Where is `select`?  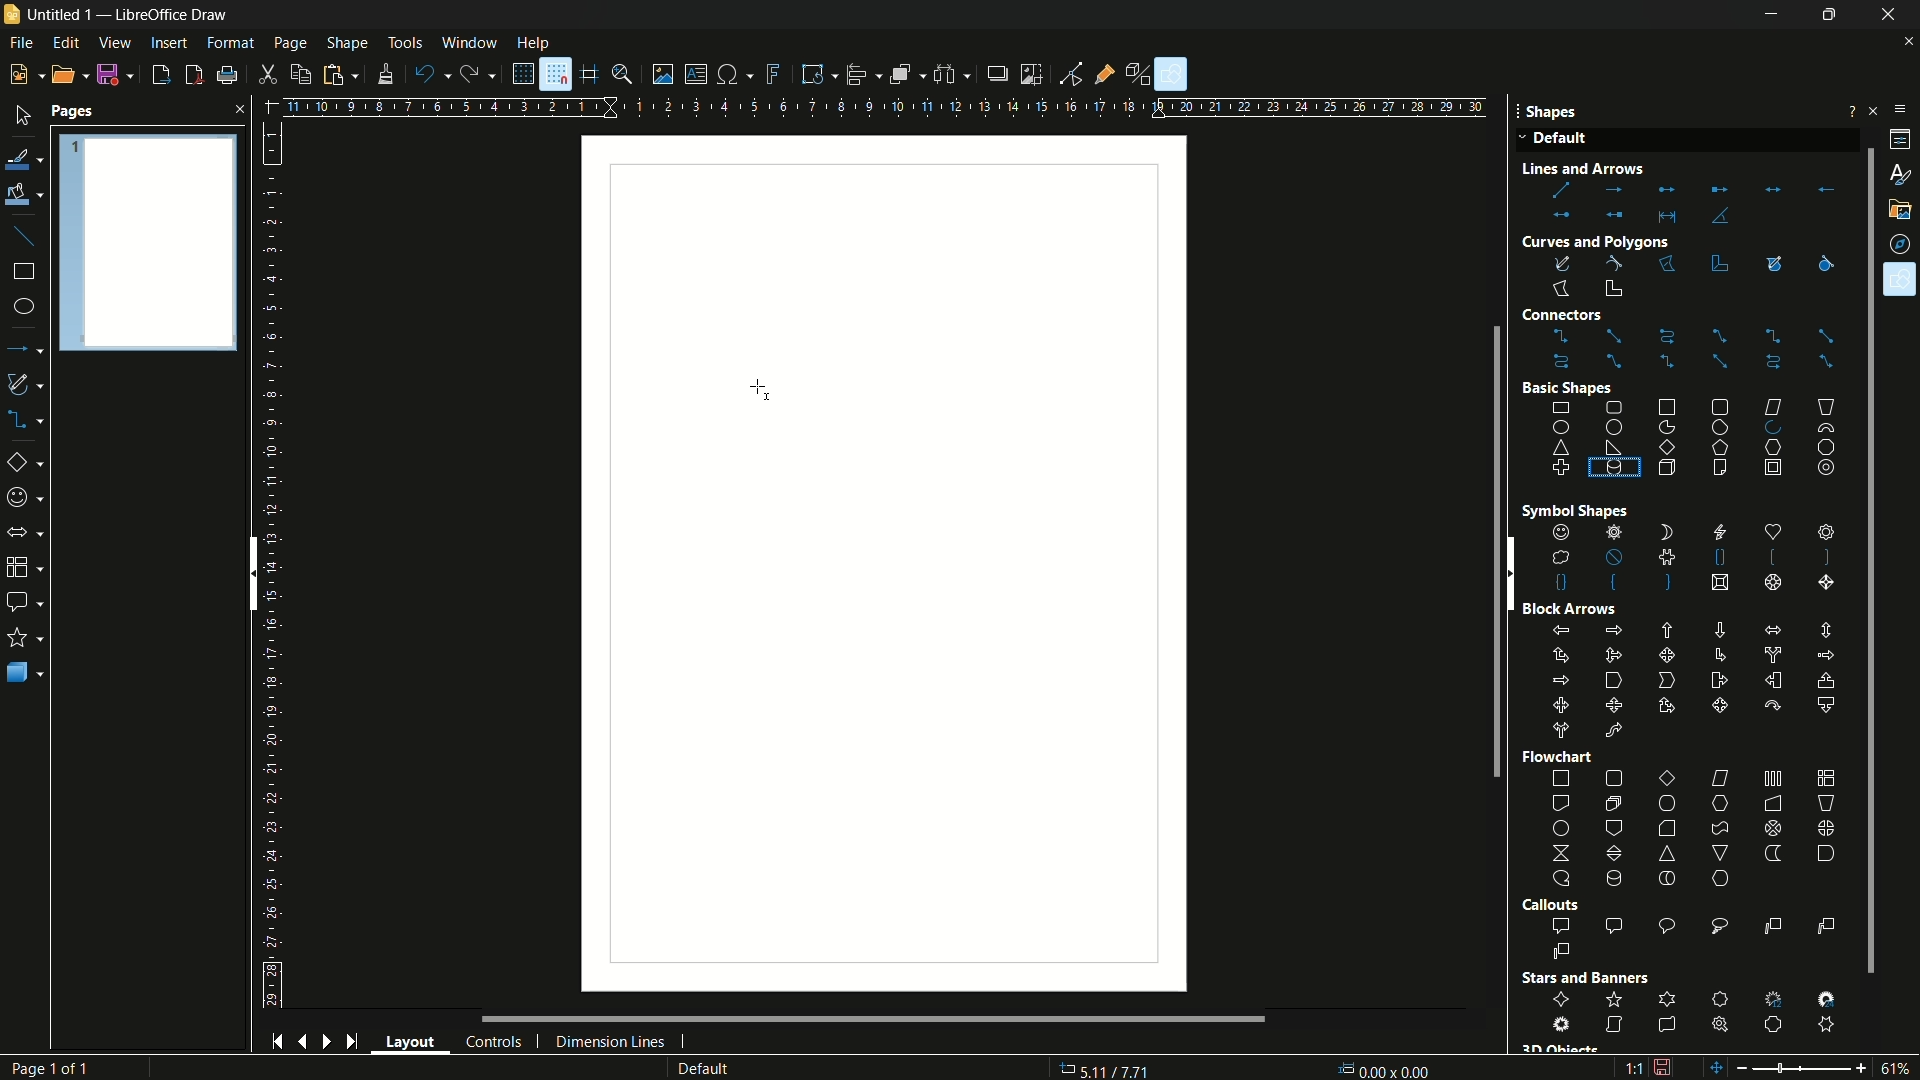 select is located at coordinates (22, 115).